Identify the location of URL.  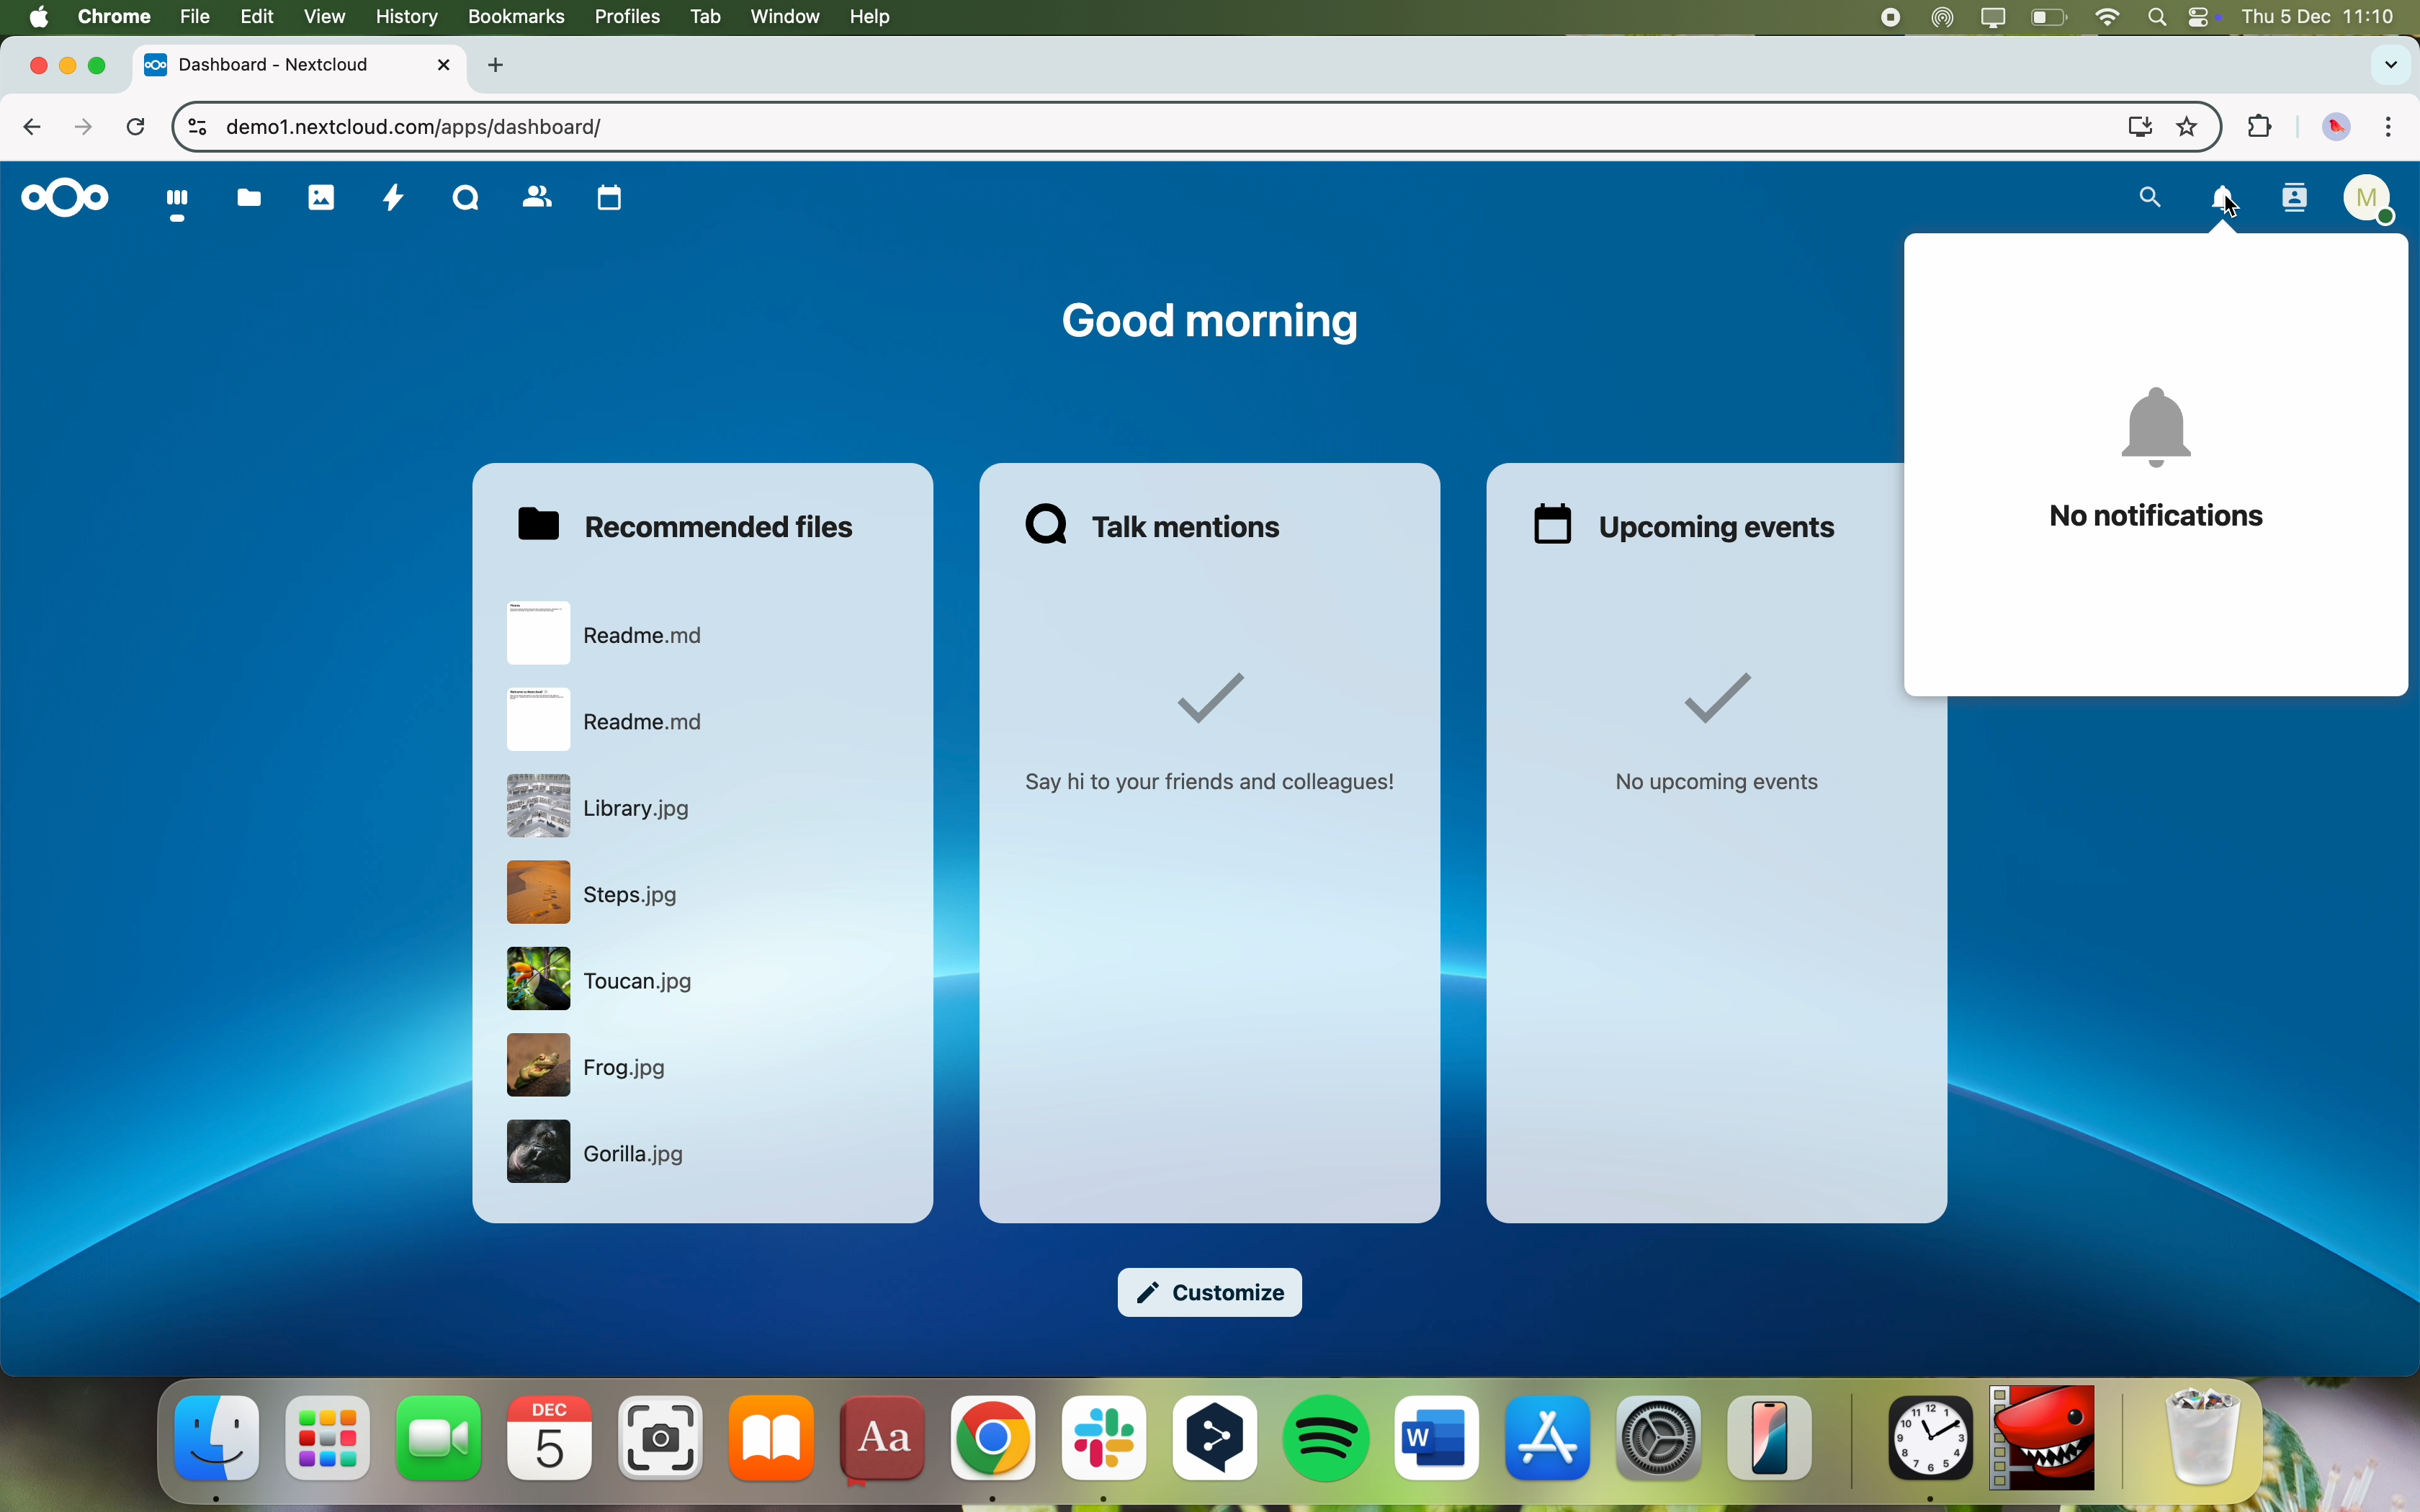
(417, 126).